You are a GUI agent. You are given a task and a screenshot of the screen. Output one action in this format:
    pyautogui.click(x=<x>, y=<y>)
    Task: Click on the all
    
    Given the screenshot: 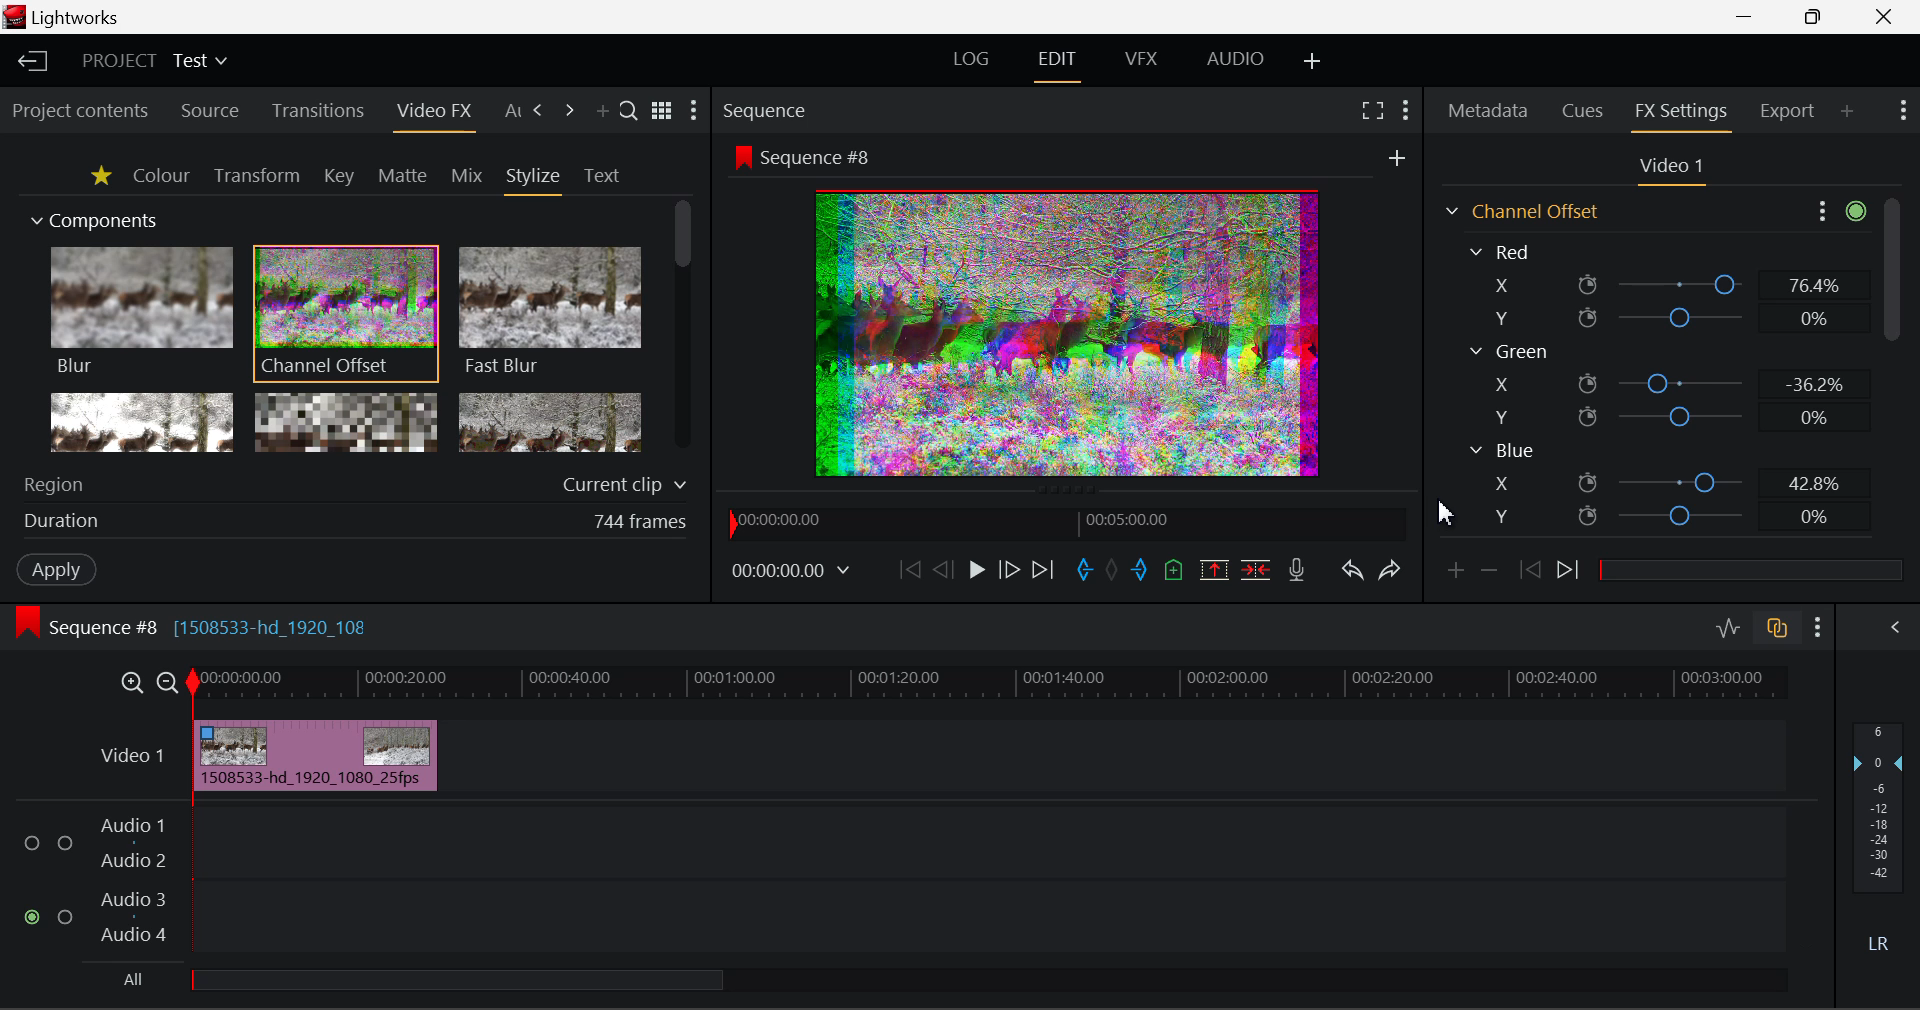 What is the action you would take?
    pyautogui.click(x=413, y=983)
    